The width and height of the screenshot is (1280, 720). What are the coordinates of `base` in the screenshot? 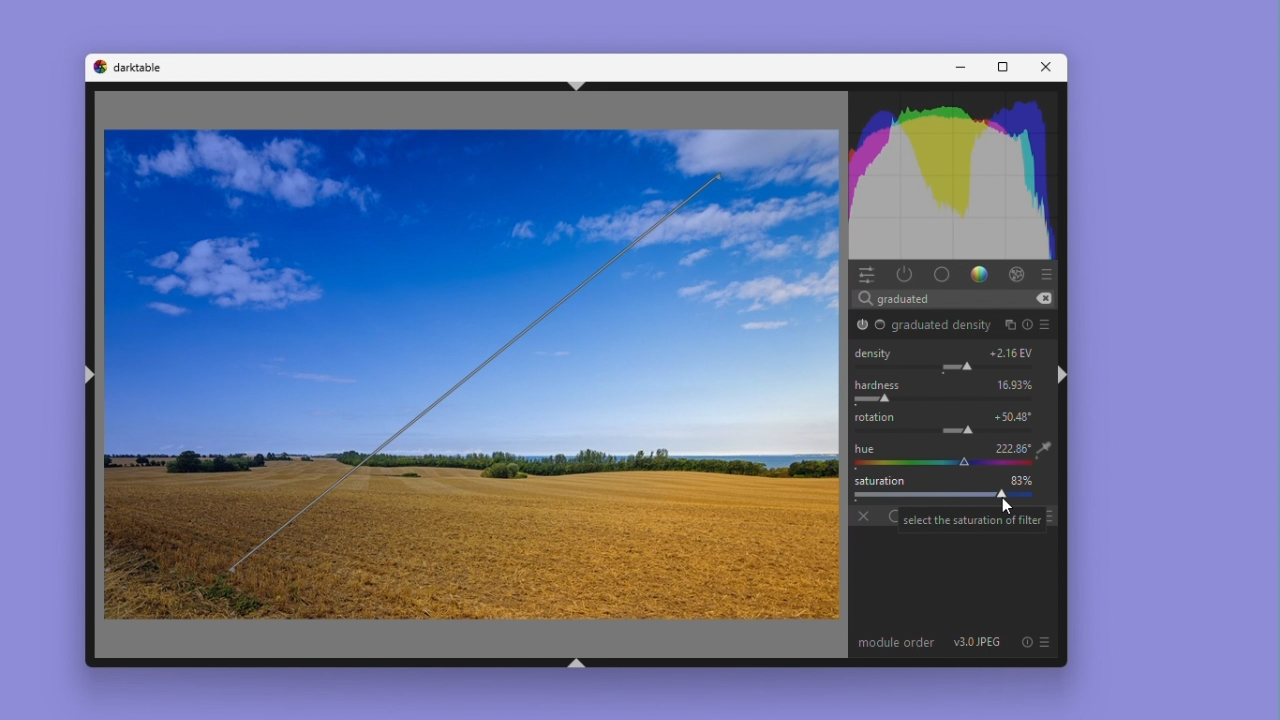 It's located at (941, 274).